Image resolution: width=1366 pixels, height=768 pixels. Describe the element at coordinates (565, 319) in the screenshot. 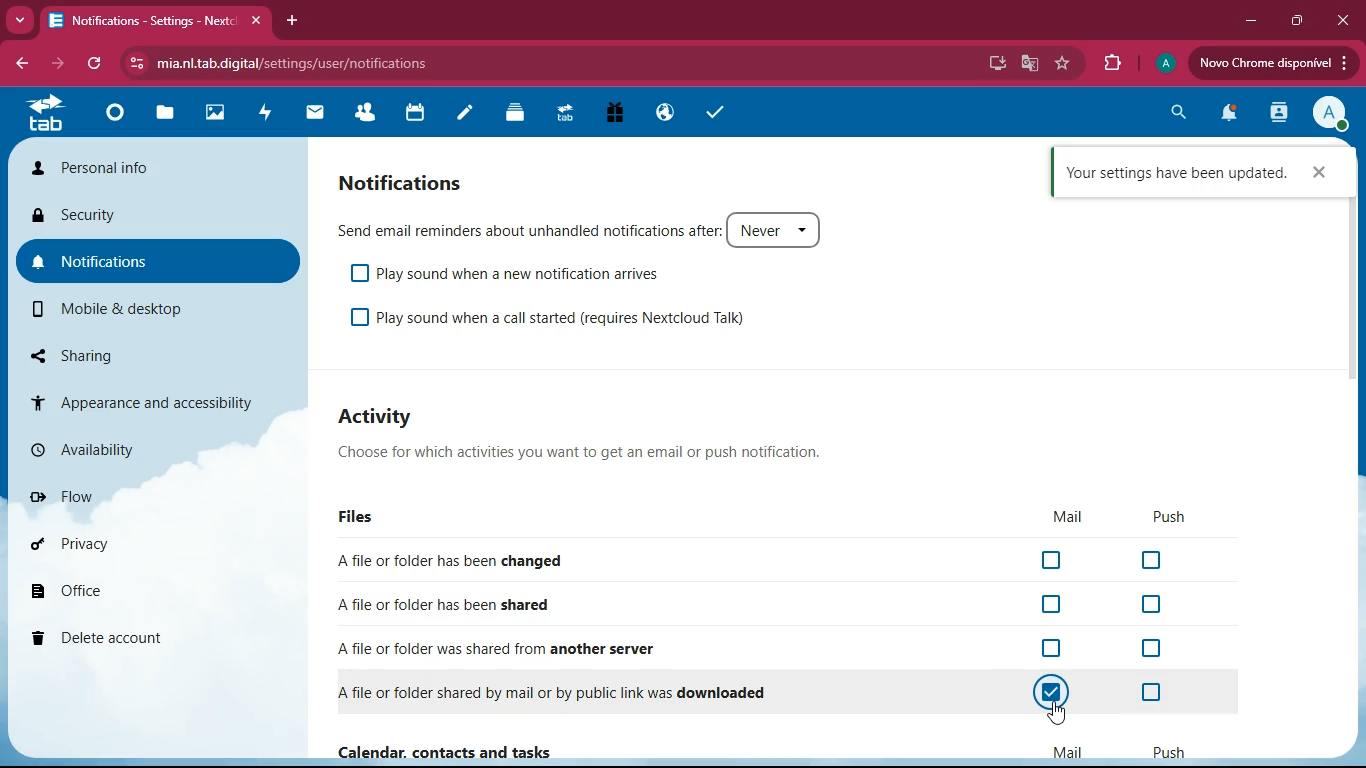

I see `play sound` at that location.